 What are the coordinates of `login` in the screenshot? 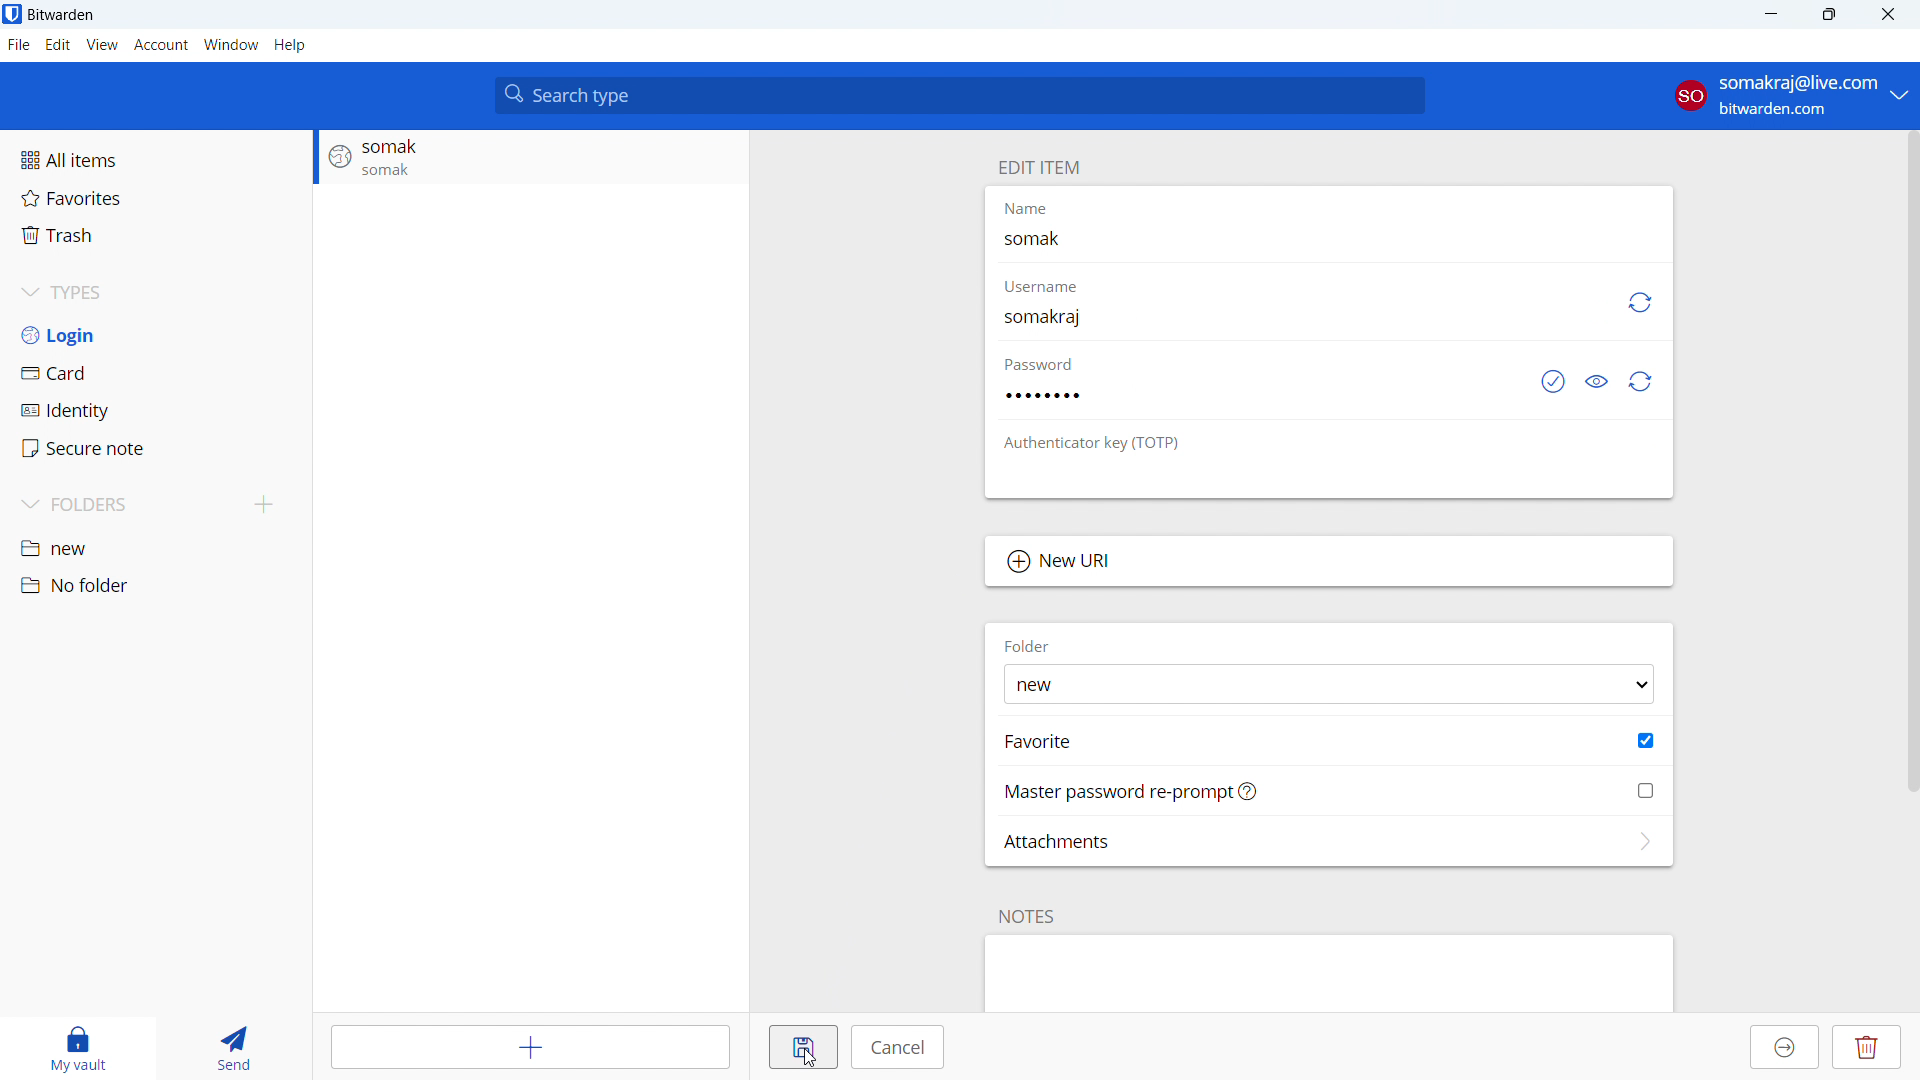 It's located at (156, 334).